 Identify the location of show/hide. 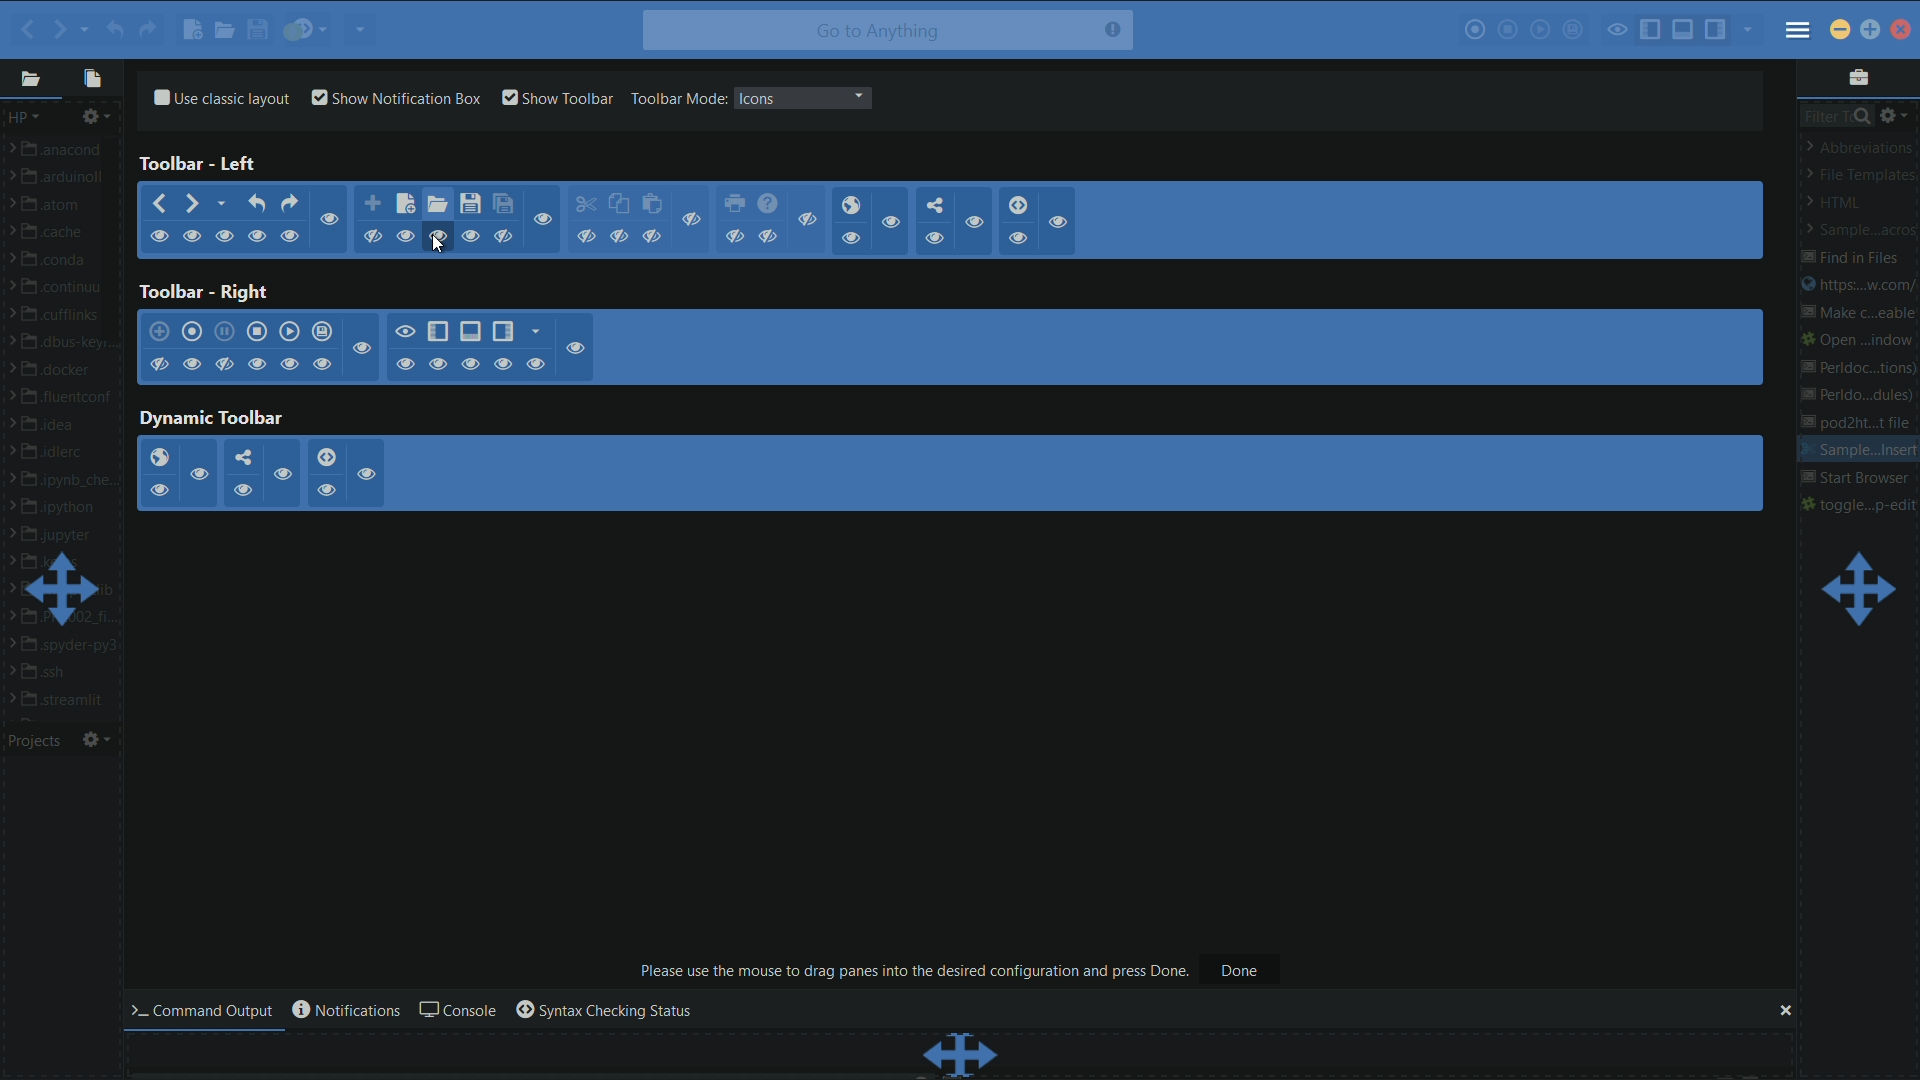
(936, 240).